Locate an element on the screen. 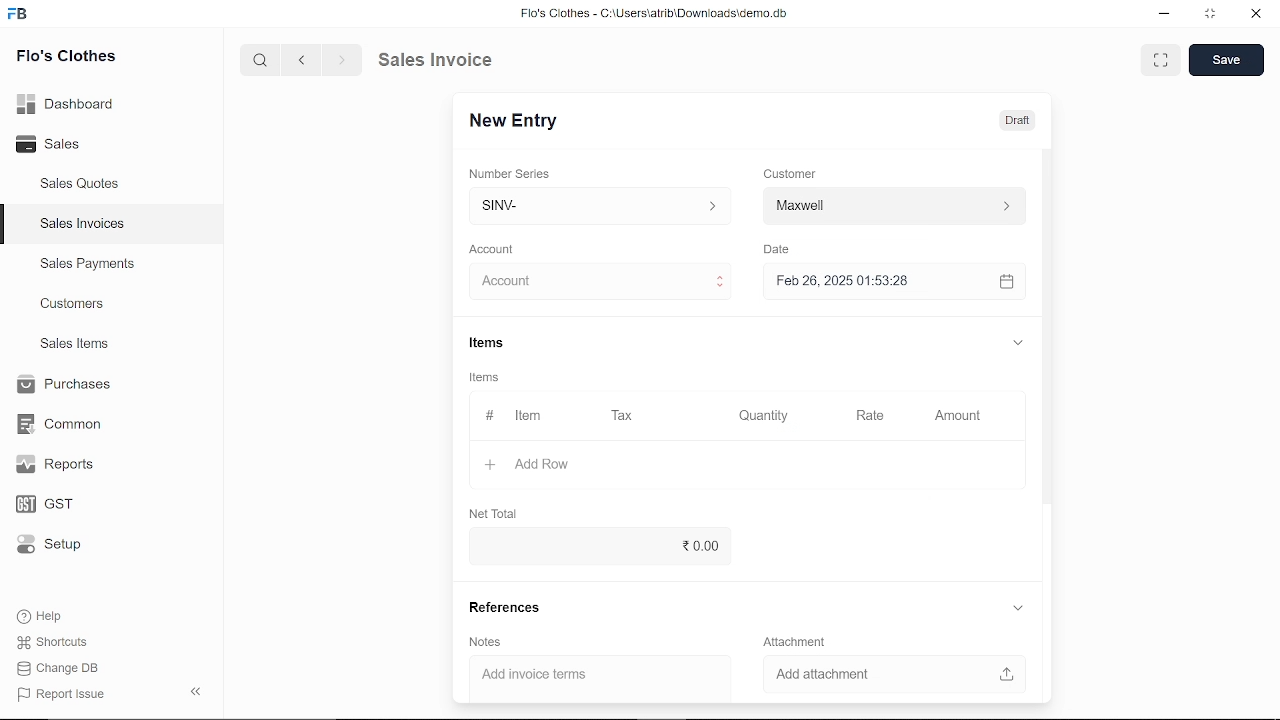 This screenshot has width=1280, height=720. Add Row is located at coordinates (529, 465).